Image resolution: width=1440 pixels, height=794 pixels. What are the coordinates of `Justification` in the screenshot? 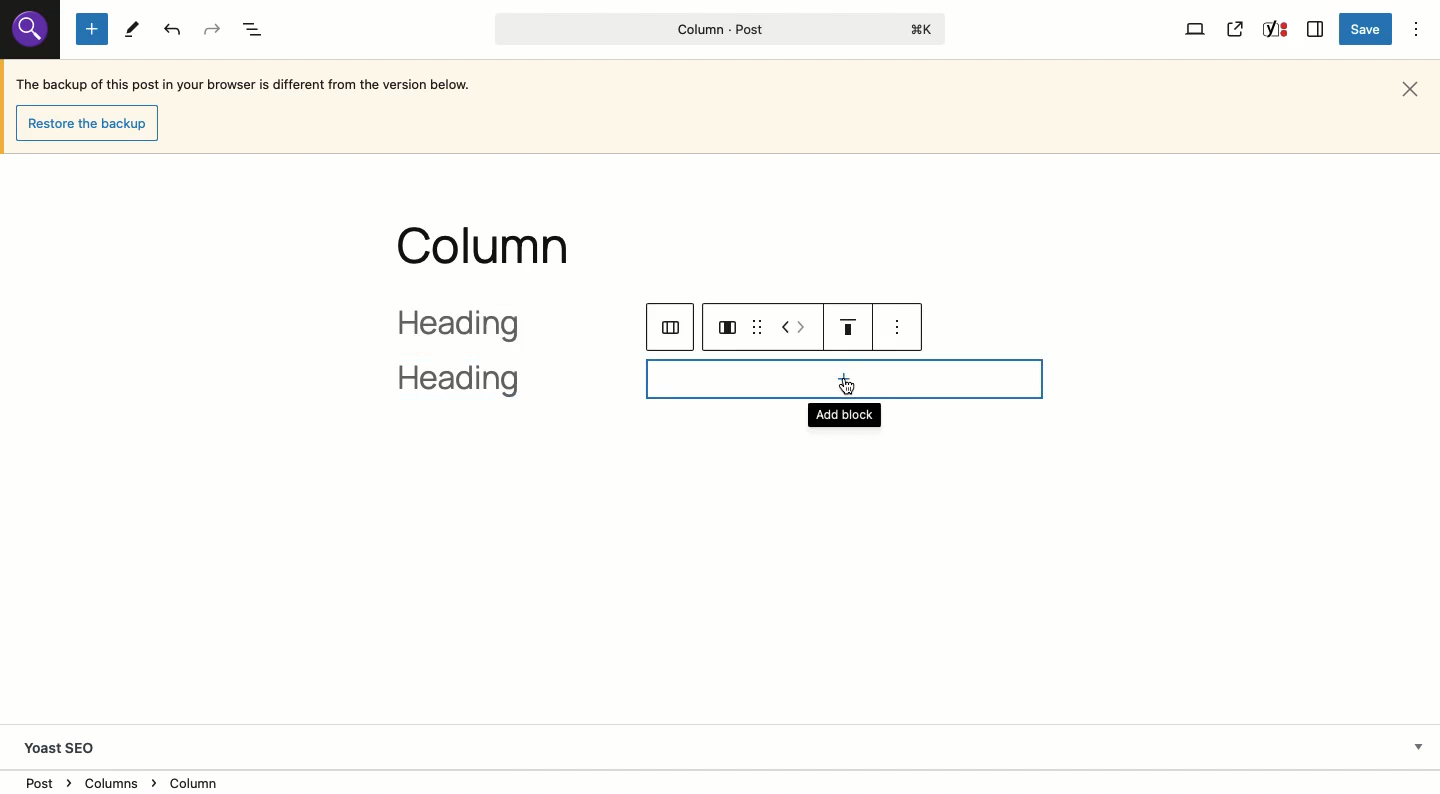 It's located at (852, 326).